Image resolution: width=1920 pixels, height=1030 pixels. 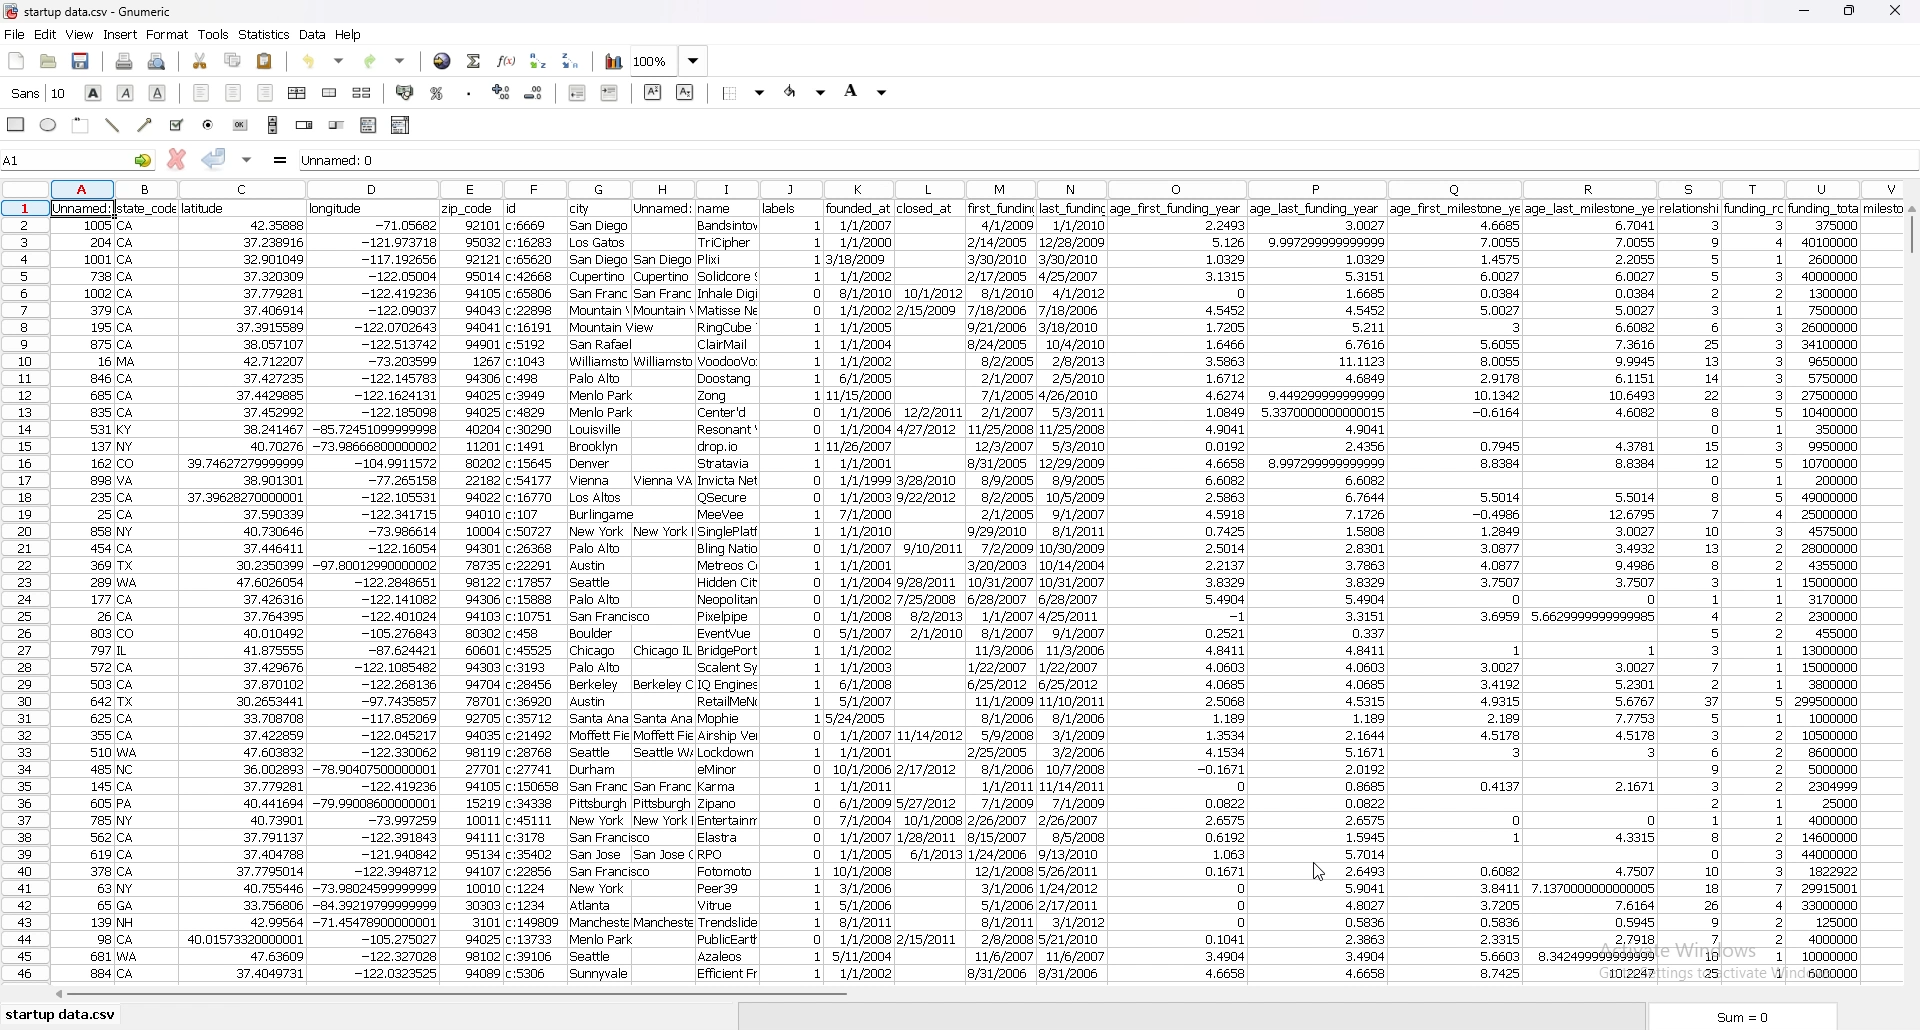 I want to click on subscript, so click(x=685, y=92).